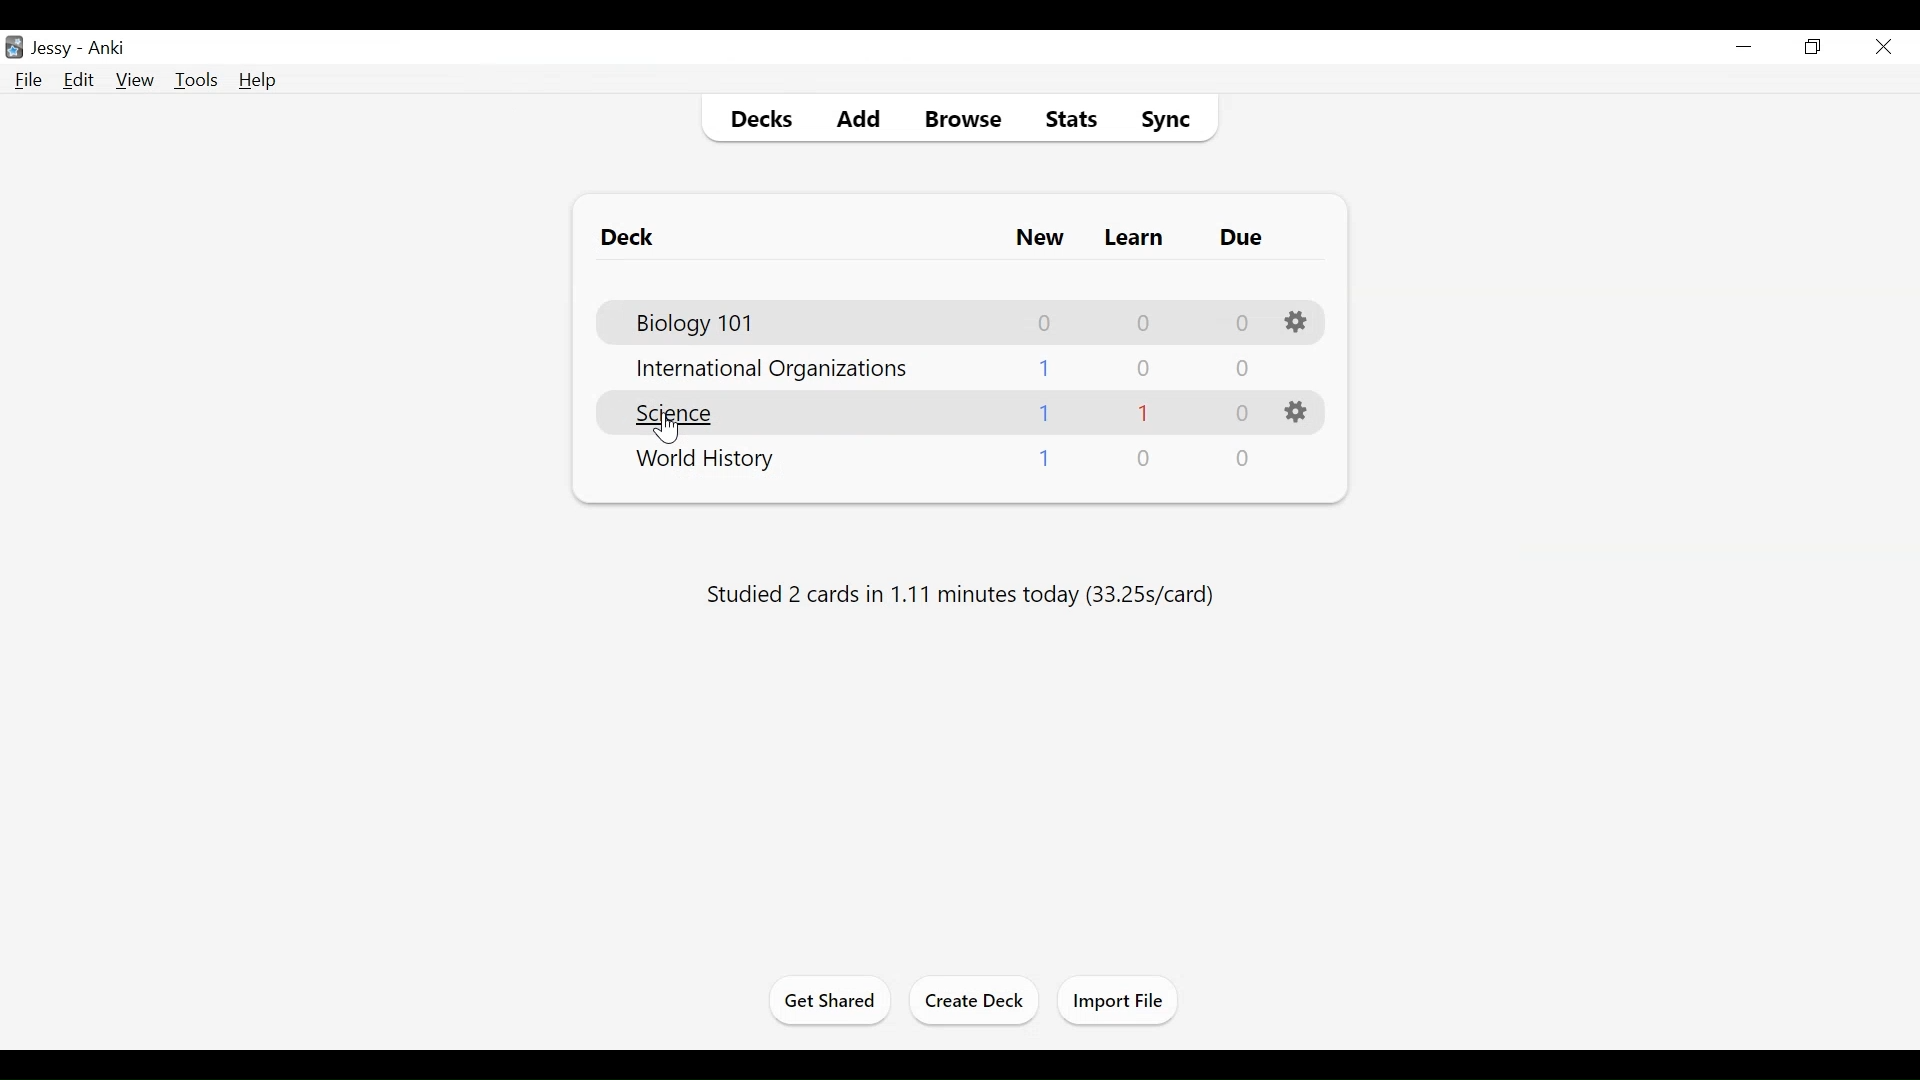 The width and height of the screenshot is (1920, 1080). I want to click on Deck Name, so click(775, 372).